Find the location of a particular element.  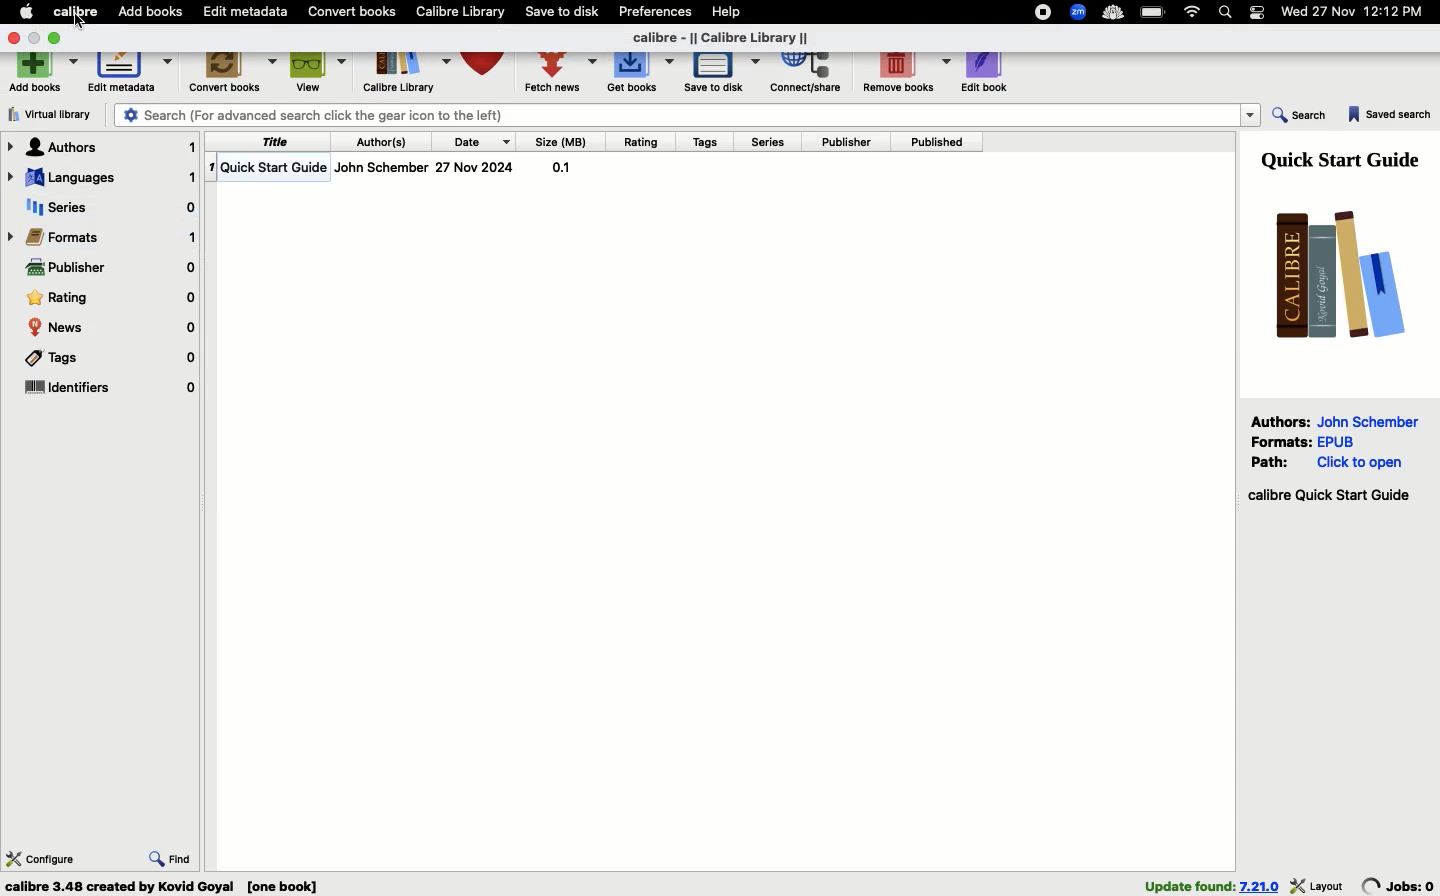

Languages is located at coordinates (101, 179).